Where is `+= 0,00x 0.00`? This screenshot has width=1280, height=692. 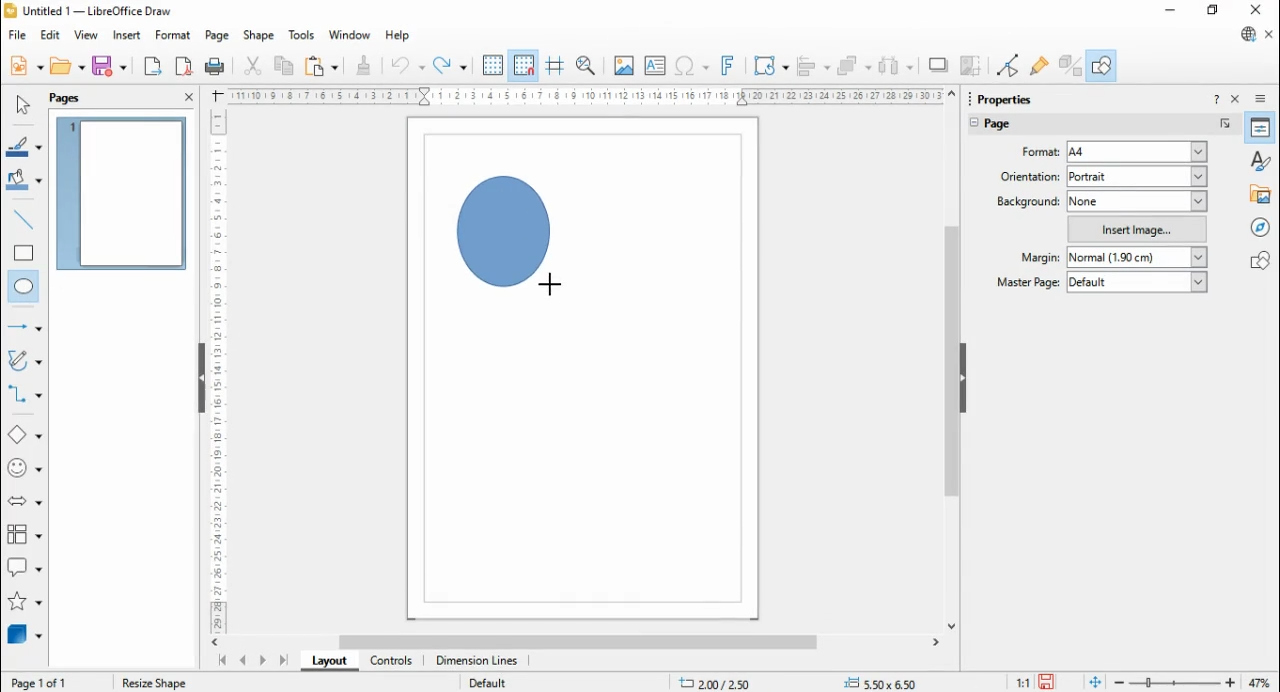 += 0,00x 0.00 is located at coordinates (886, 682).